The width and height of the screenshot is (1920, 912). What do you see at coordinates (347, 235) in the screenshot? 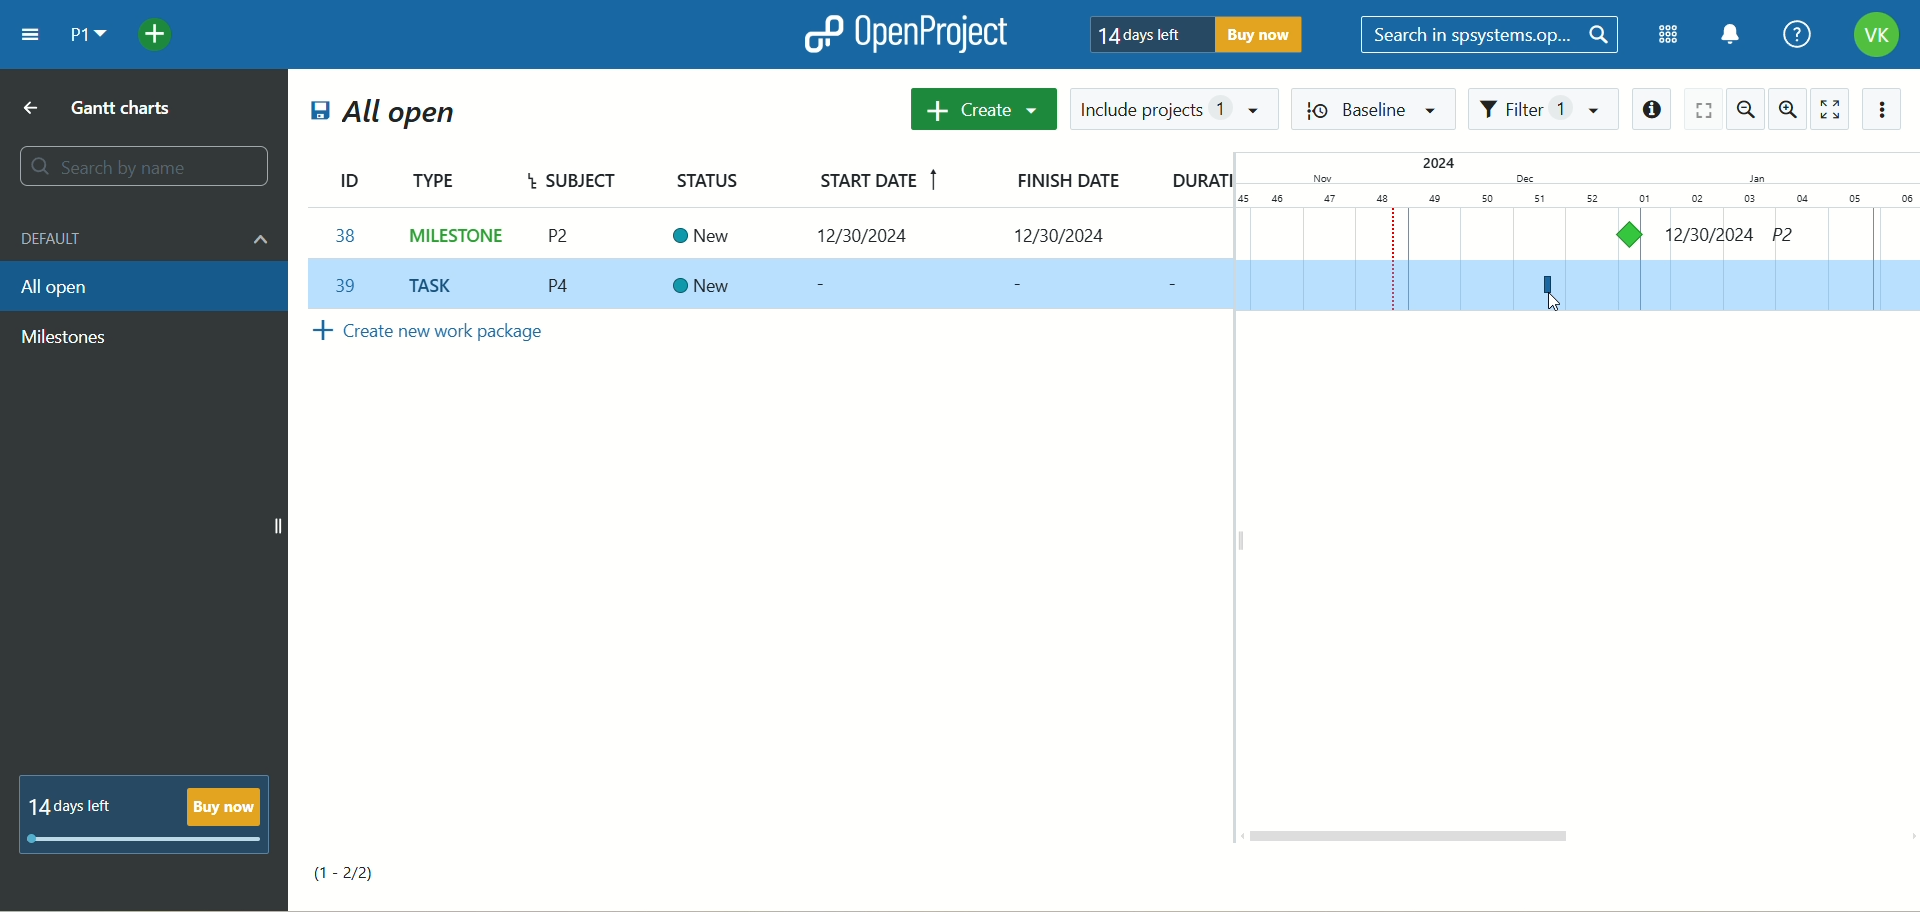
I see `38` at bounding box center [347, 235].